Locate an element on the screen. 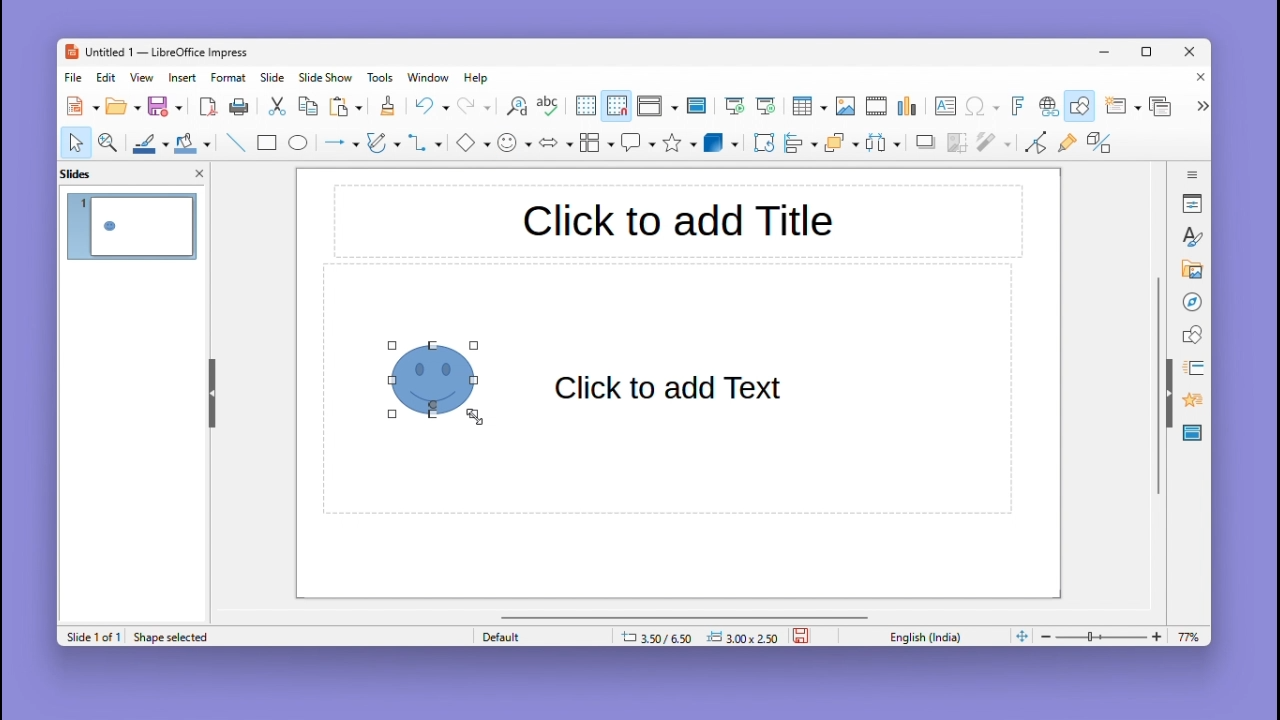 This screenshot has height=720, width=1280. Hyperlink is located at coordinates (1046, 108).